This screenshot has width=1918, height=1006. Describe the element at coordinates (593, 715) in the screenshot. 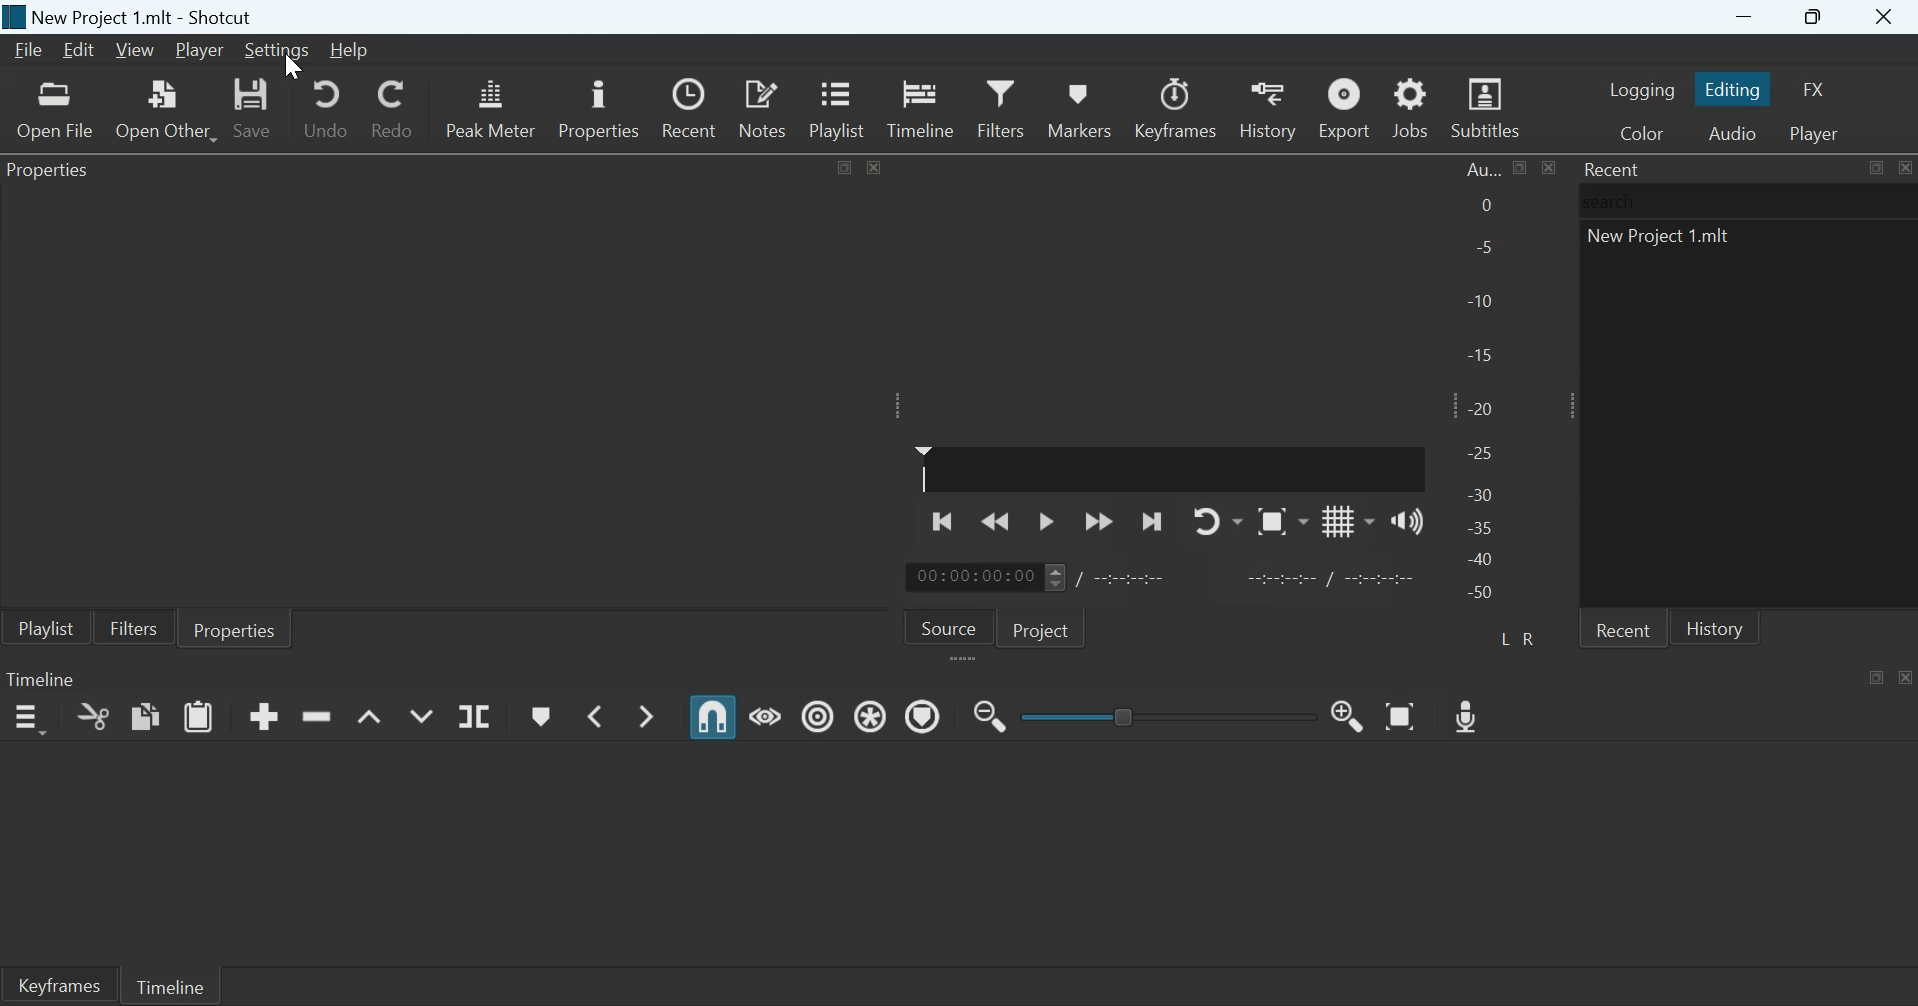

I see `Previous marker` at that location.